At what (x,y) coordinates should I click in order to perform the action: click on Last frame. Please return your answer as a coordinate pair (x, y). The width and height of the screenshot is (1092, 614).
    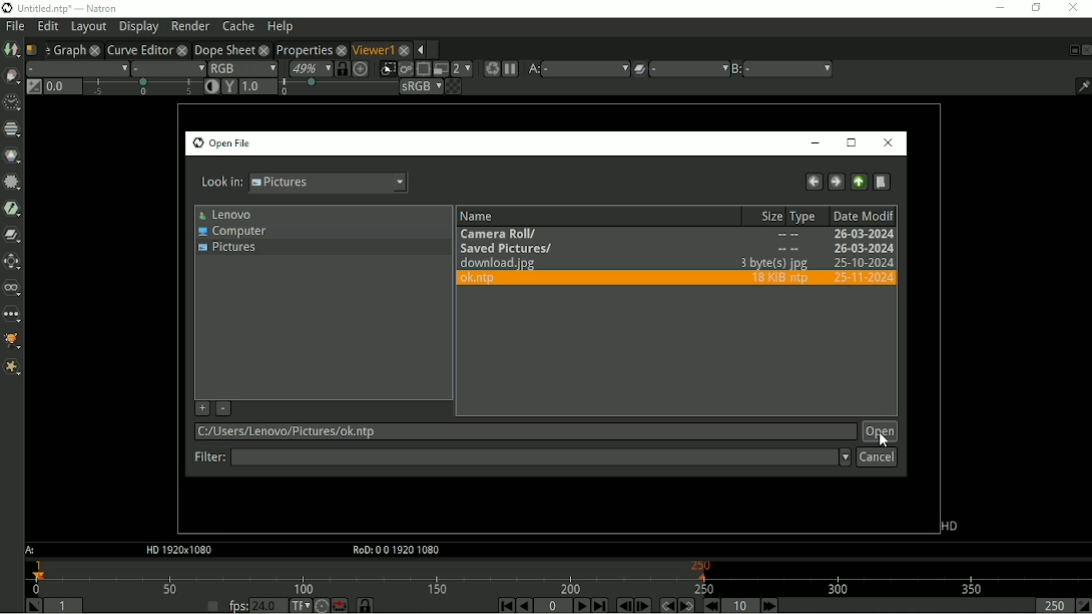
    Looking at the image, I should click on (599, 605).